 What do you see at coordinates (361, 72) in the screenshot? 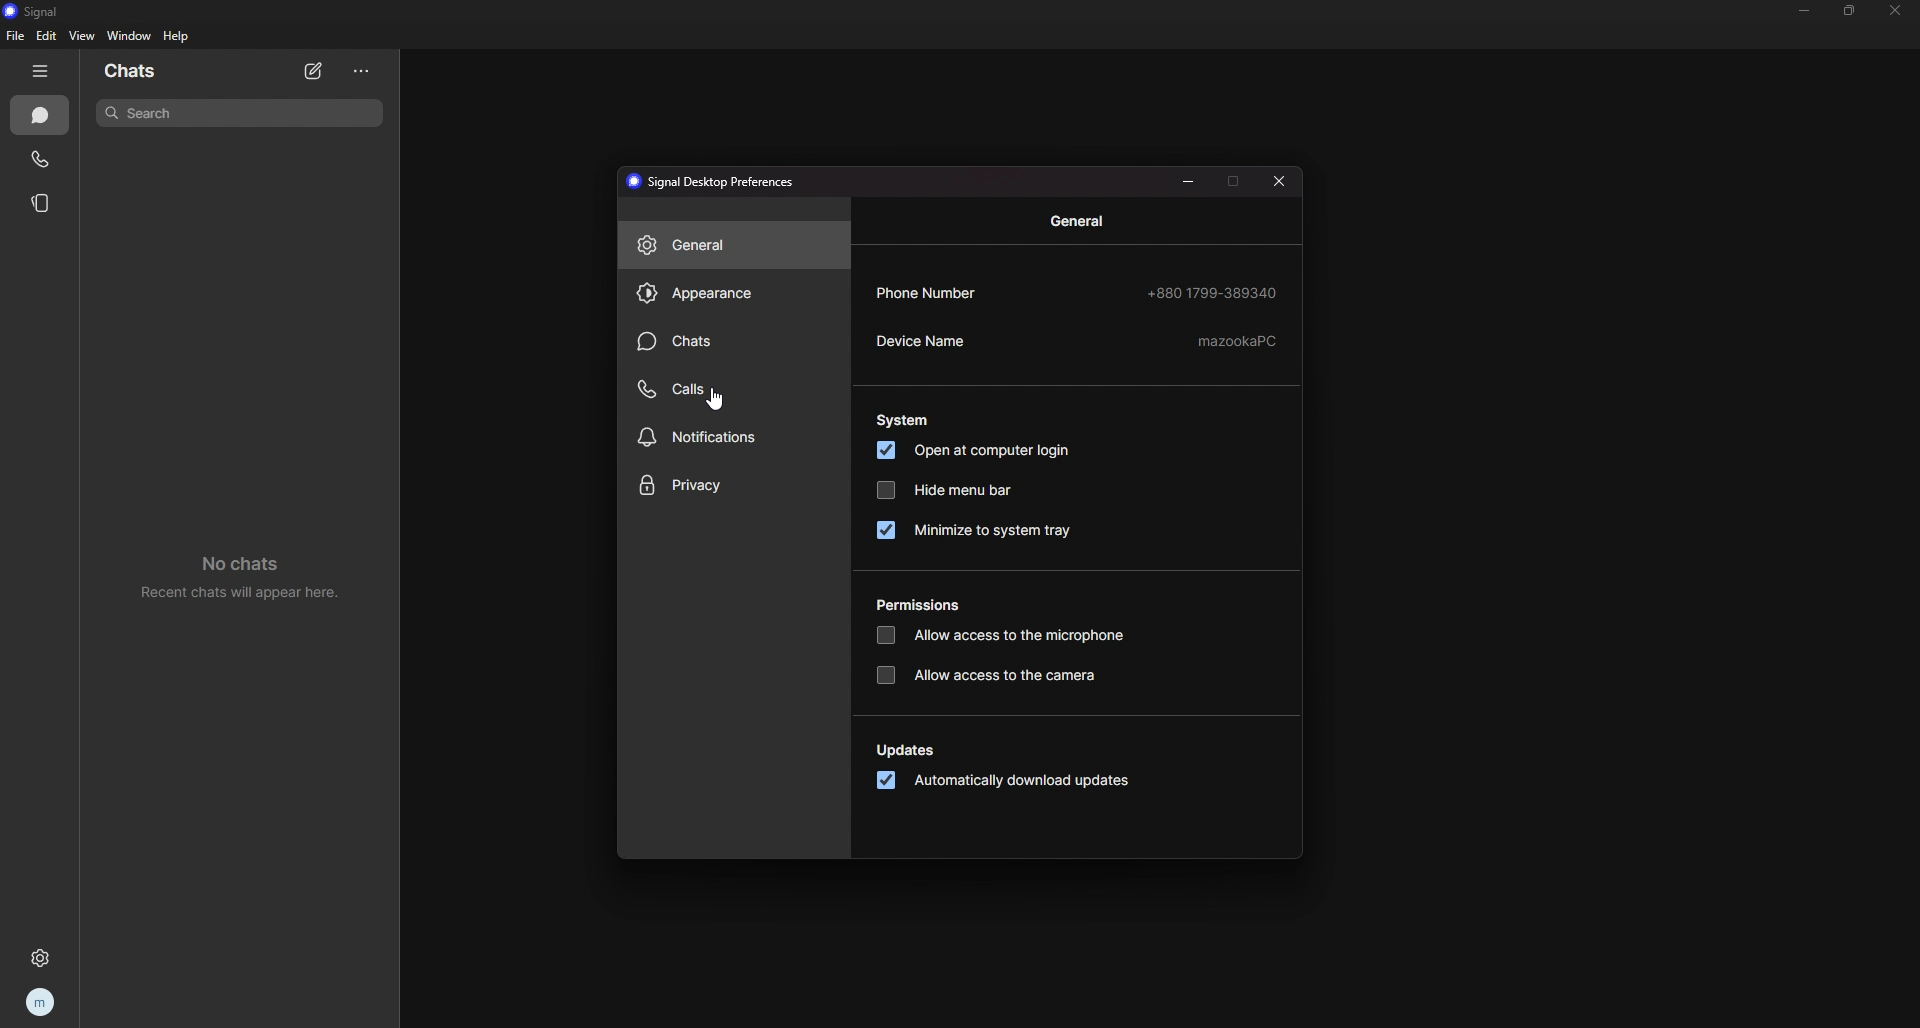
I see `options` at bounding box center [361, 72].